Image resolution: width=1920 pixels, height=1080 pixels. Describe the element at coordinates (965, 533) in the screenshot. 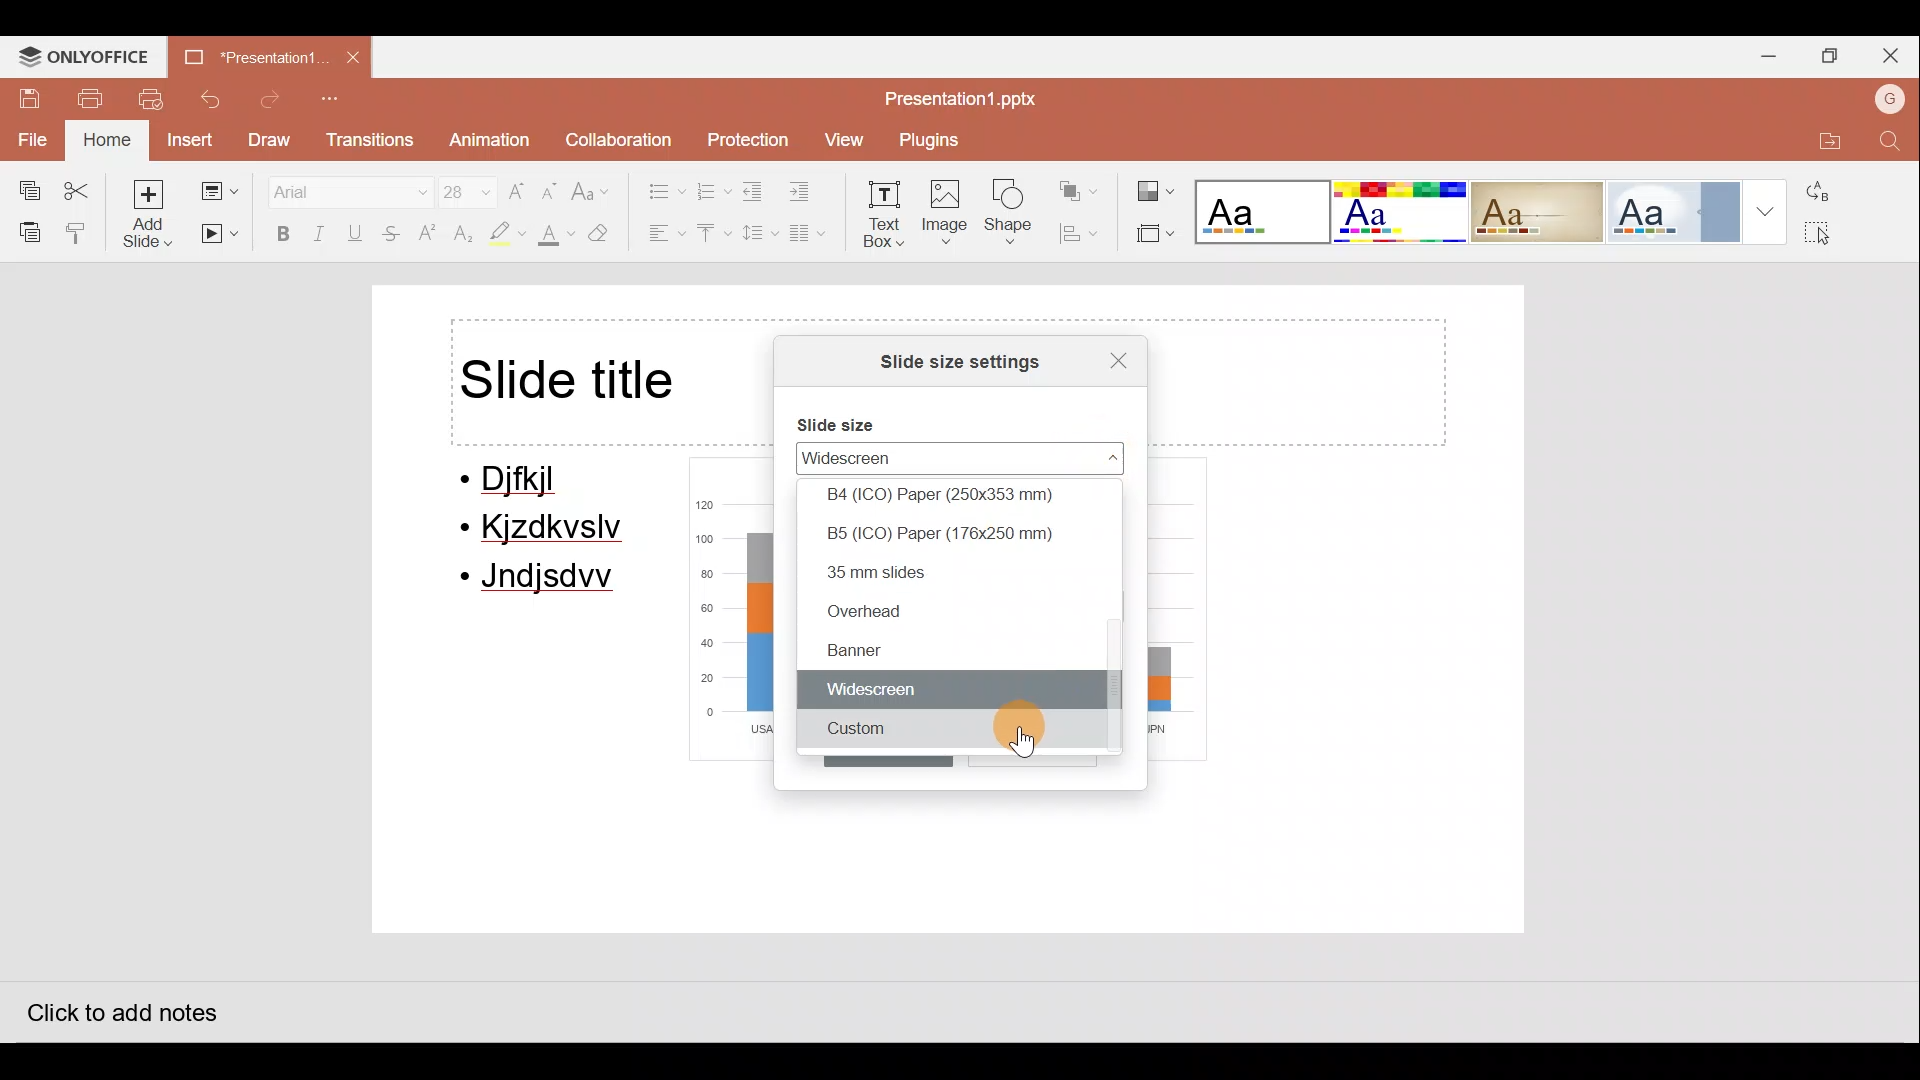

I see `B5 (ICO) Paper (176*250 mm)` at that location.